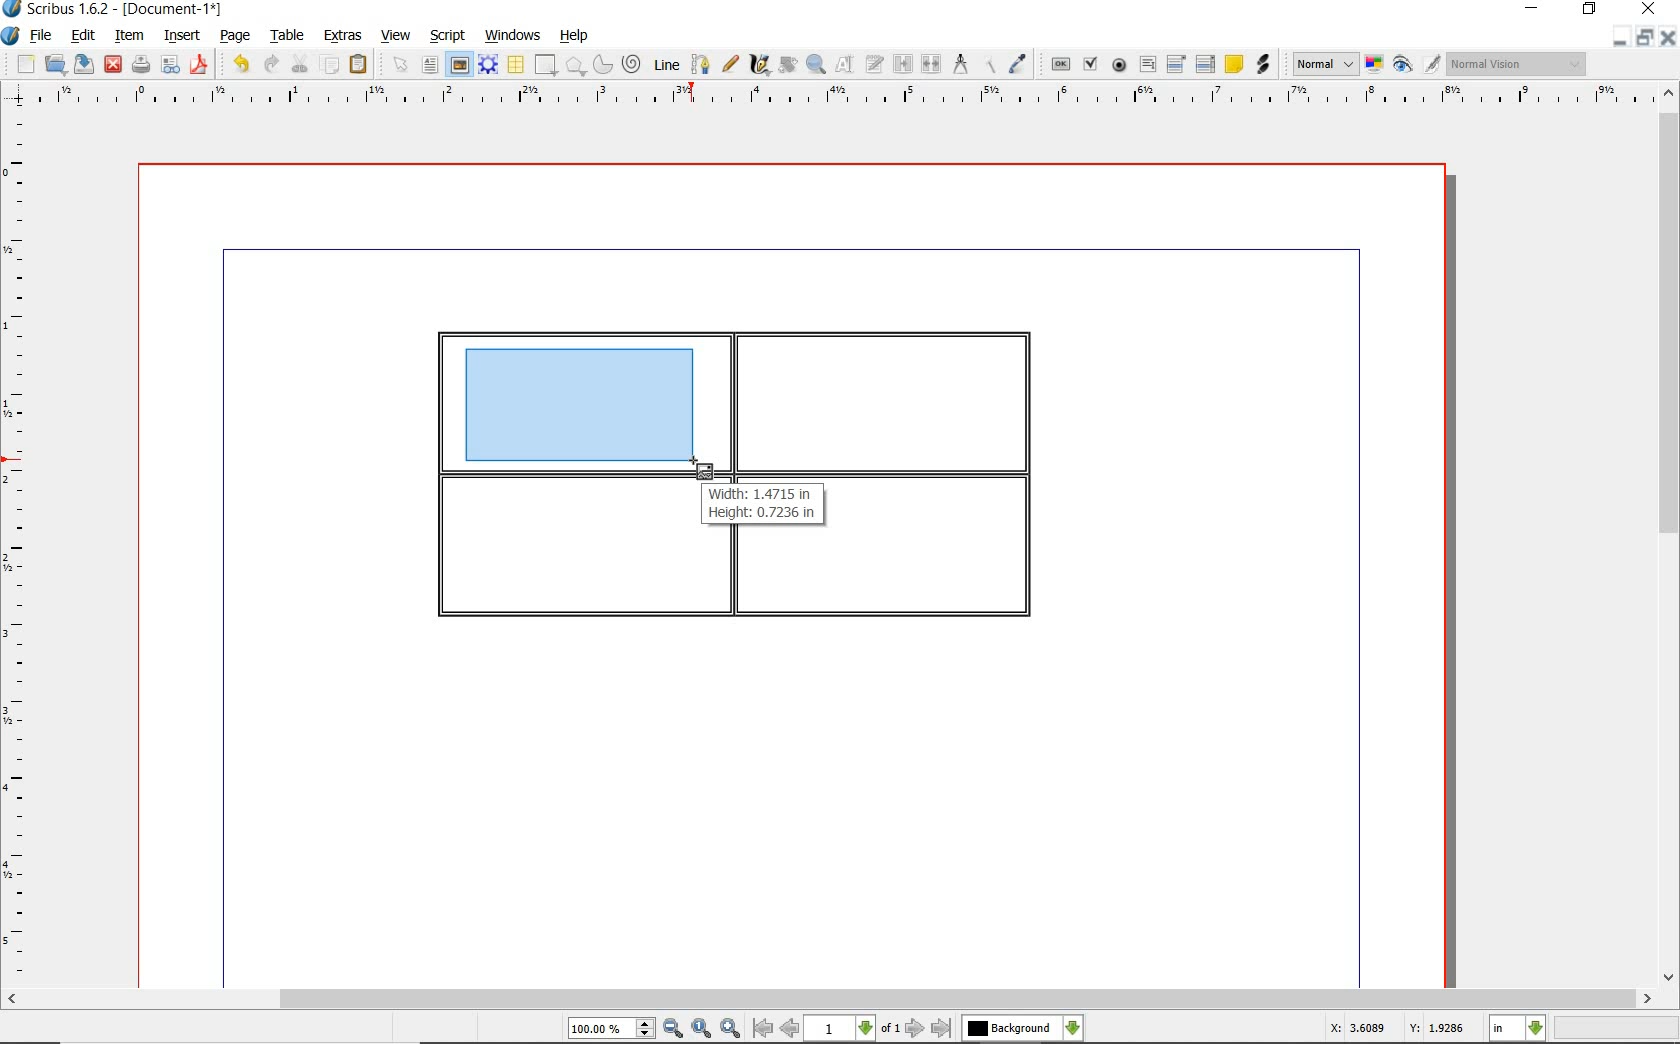 The width and height of the screenshot is (1680, 1044). I want to click on table, so click(517, 66).